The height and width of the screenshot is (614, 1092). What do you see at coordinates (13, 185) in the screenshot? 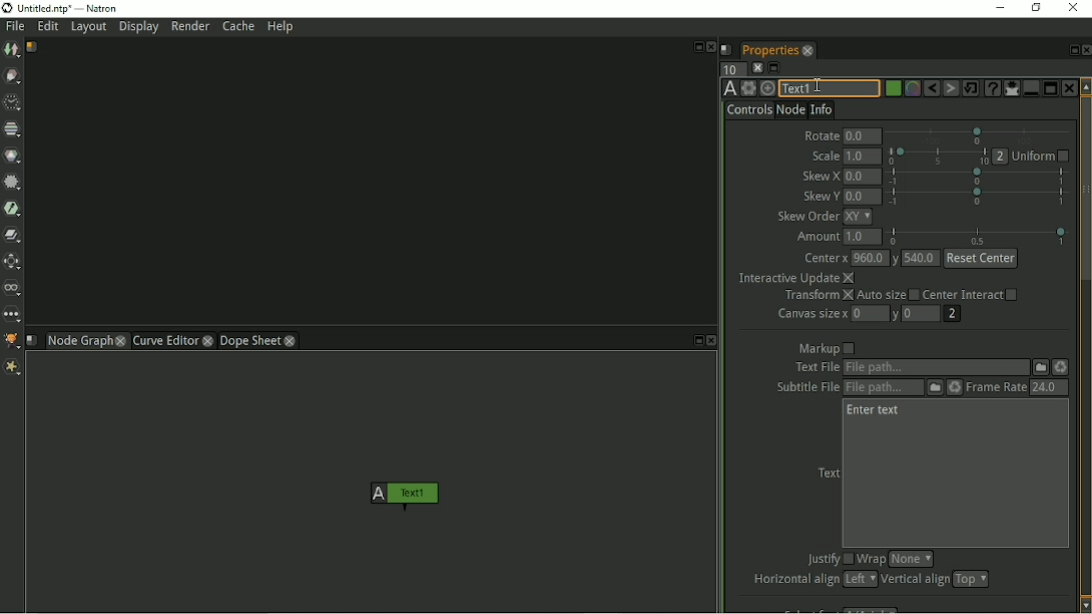
I see `Filter` at bounding box center [13, 185].